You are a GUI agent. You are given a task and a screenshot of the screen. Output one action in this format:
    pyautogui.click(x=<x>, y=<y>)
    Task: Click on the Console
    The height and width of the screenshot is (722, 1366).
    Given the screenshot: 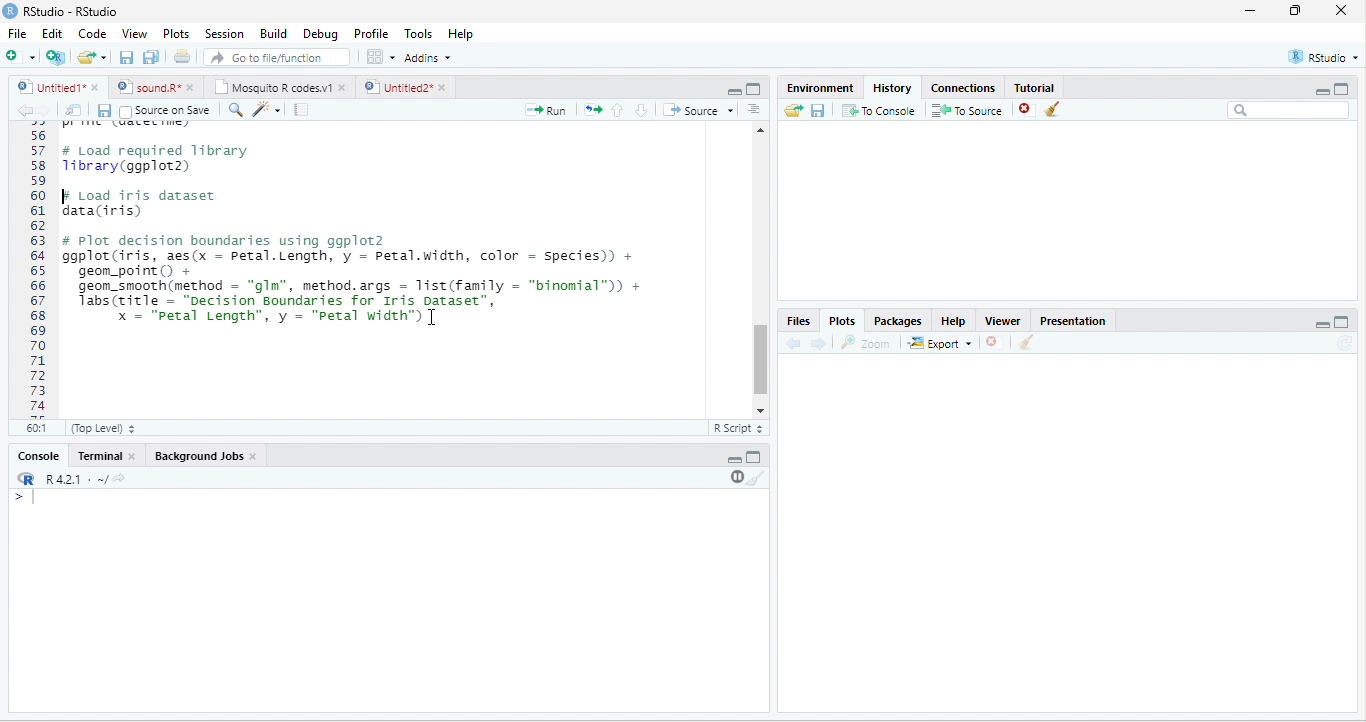 What is the action you would take?
    pyautogui.click(x=38, y=455)
    